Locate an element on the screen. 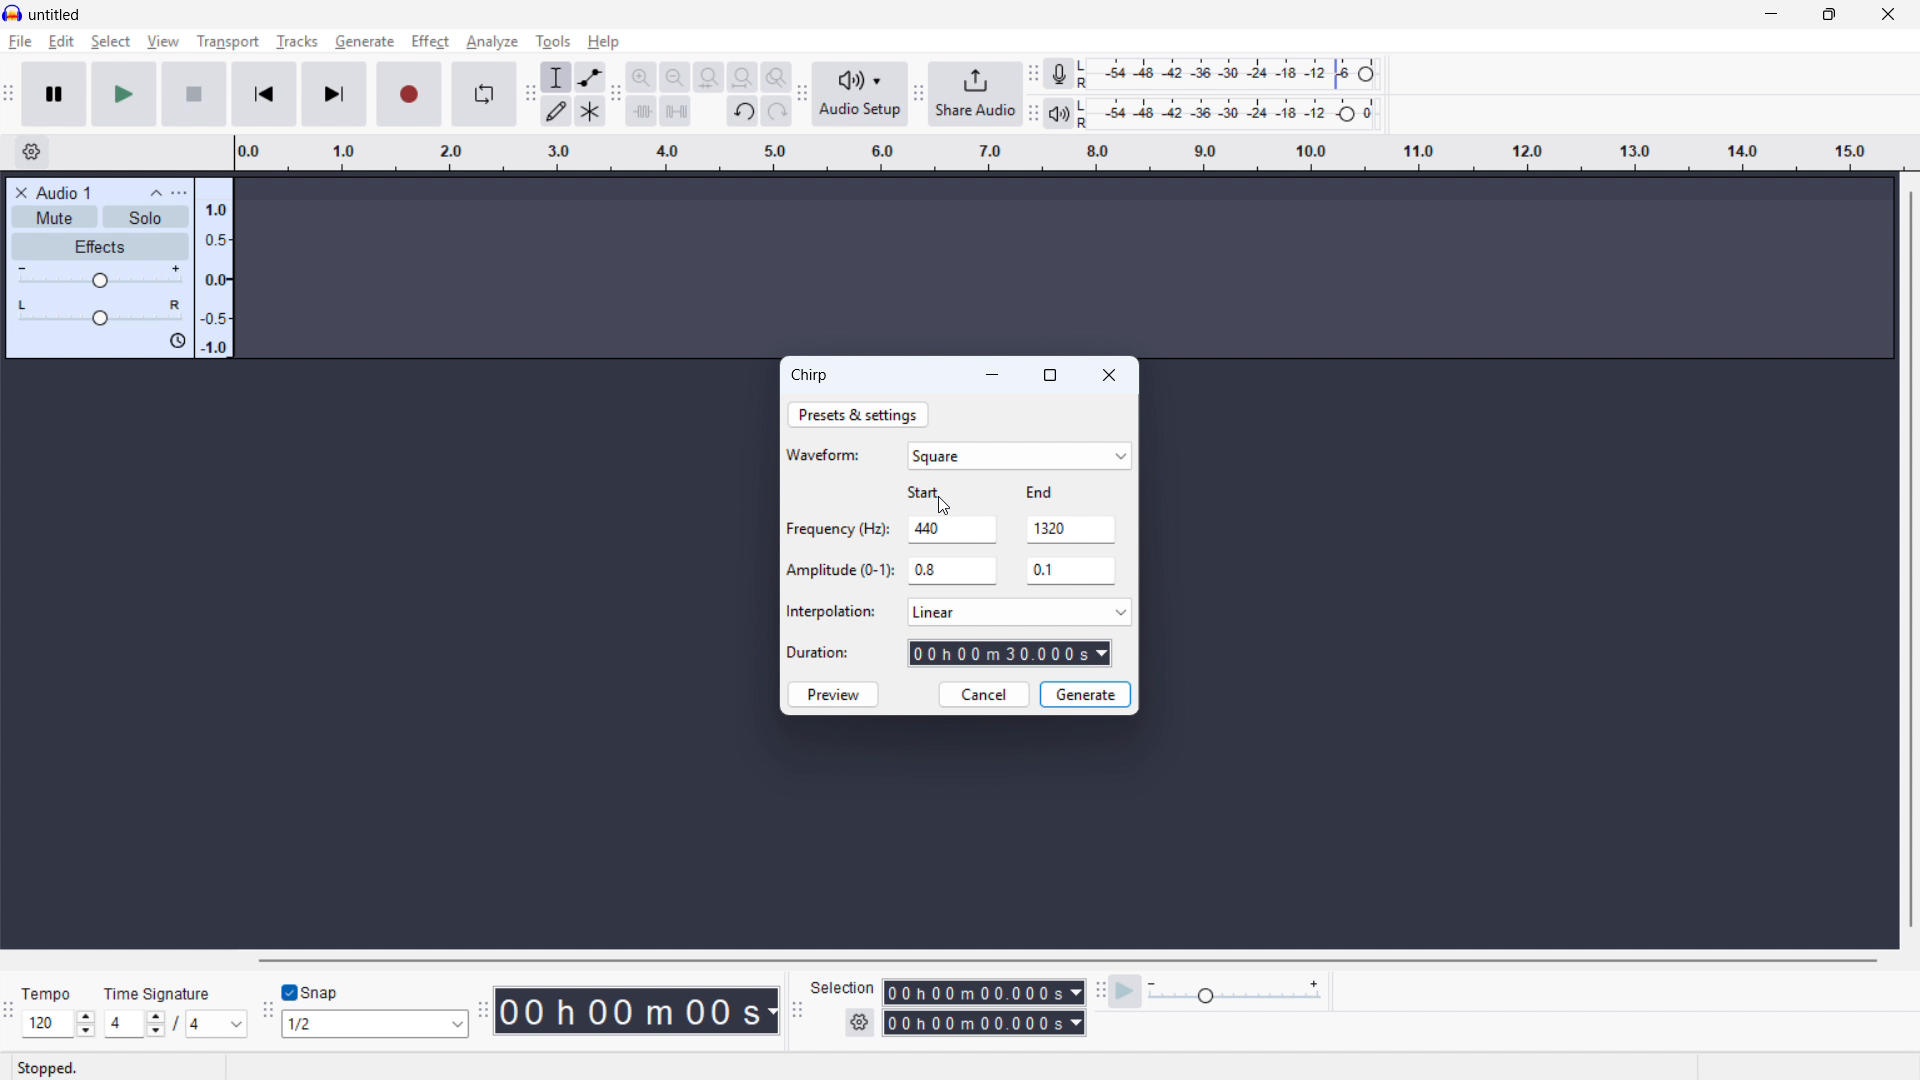 This screenshot has width=1920, height=1080. Selection end time is located at coordinates (984, 1023).